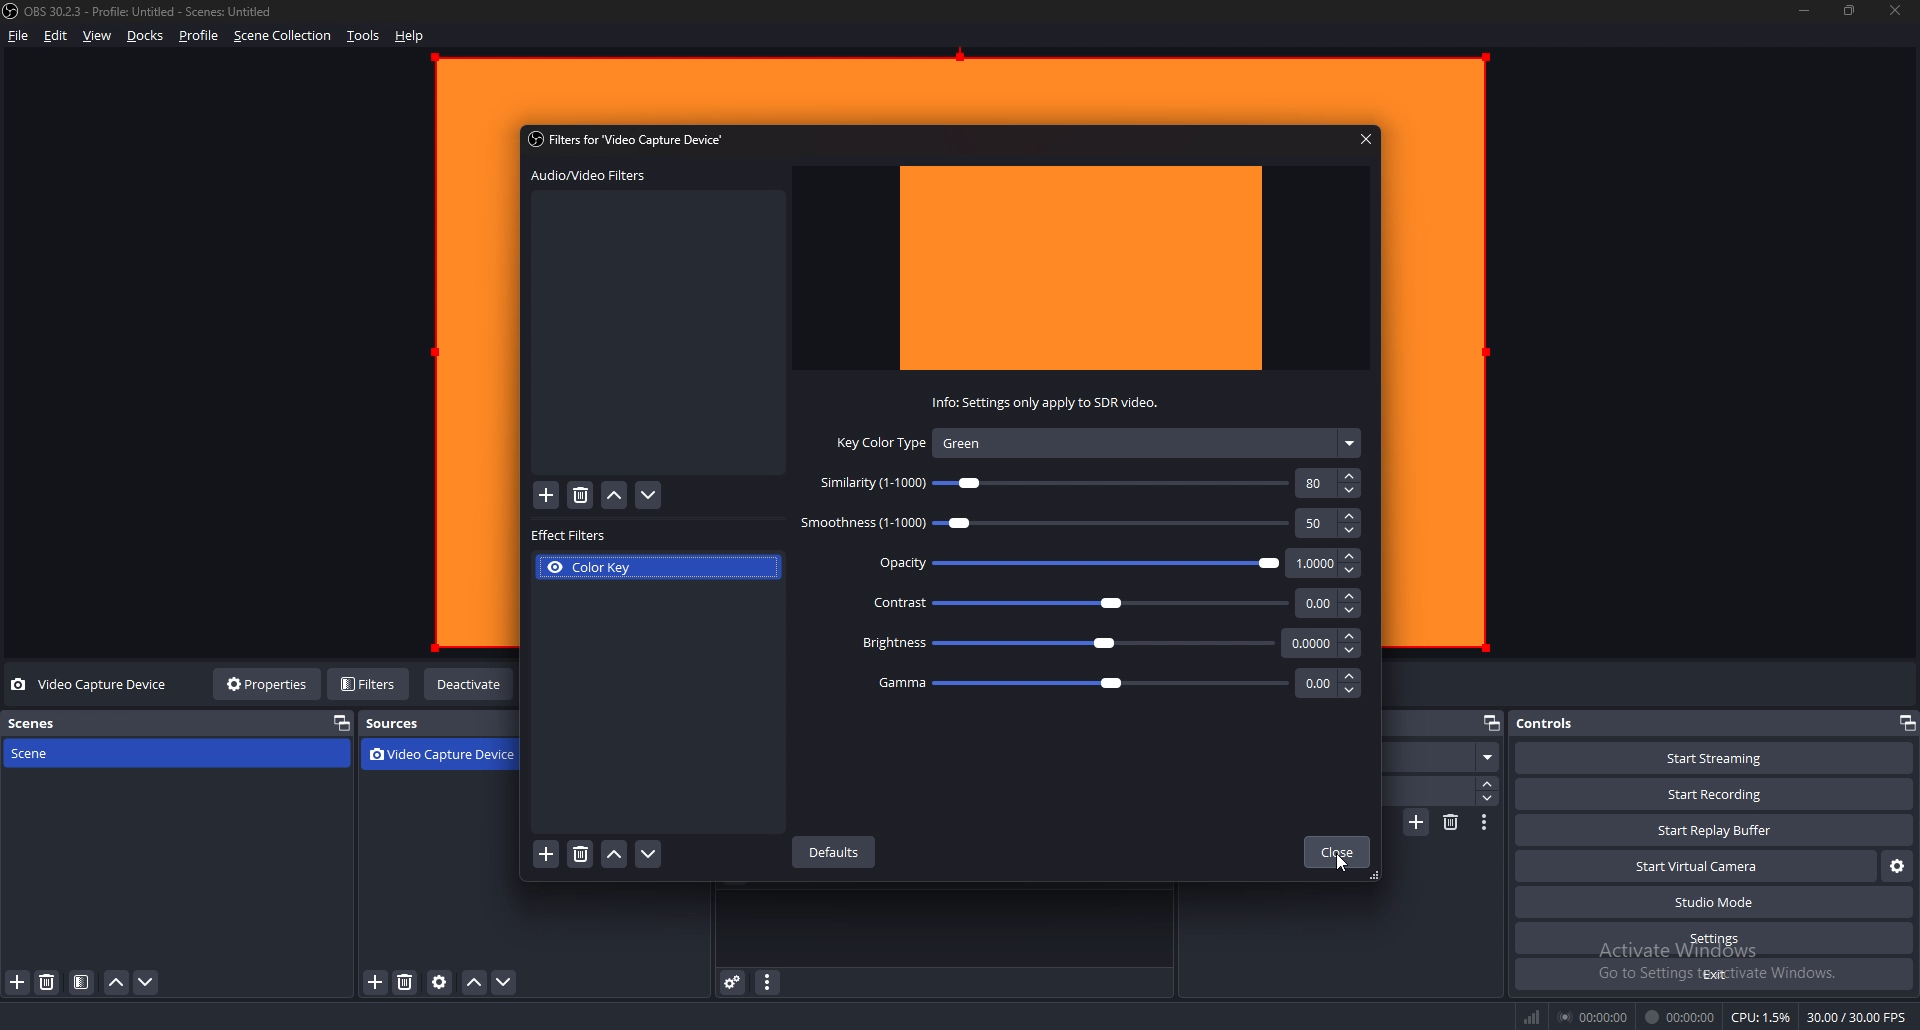 The image size is (1920, 1030). Describe the element at coordinates (1858, 1016) in the screenshot. I see `30.00 / 30.00 FPS` at that location.